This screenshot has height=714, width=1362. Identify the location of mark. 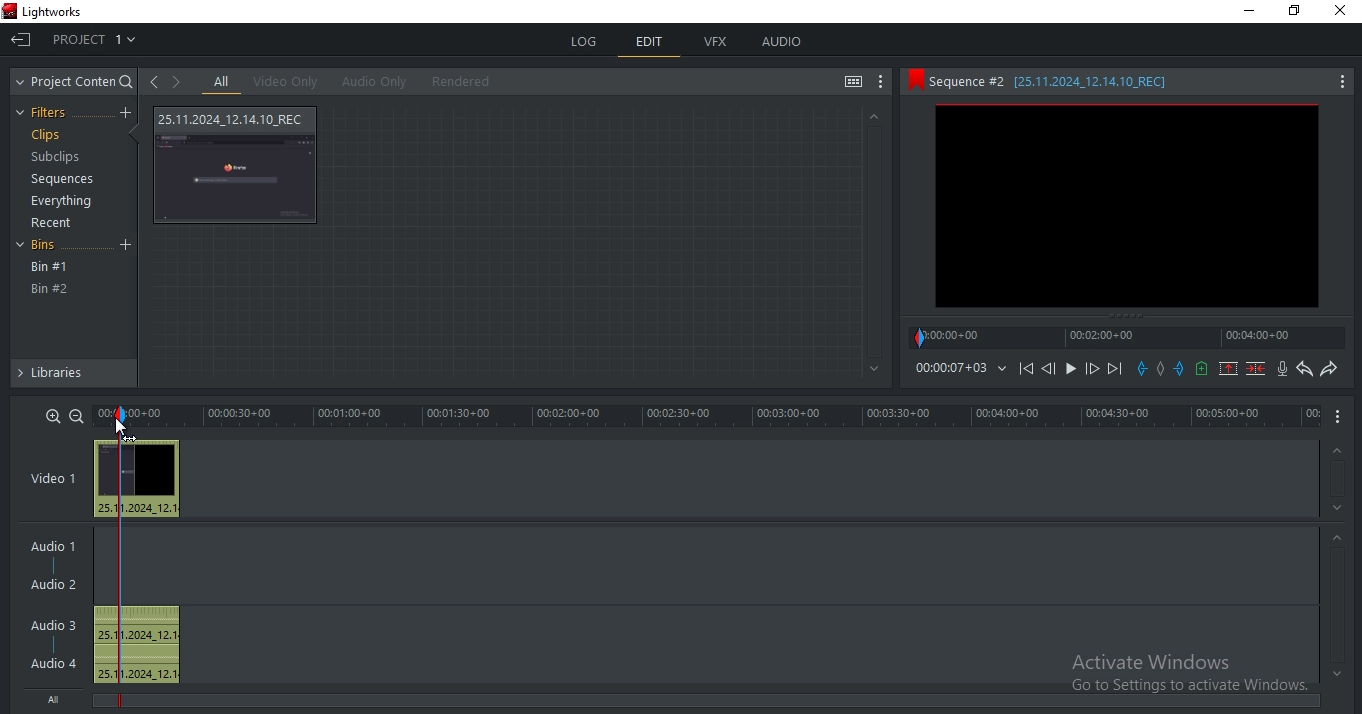
(127, 417).